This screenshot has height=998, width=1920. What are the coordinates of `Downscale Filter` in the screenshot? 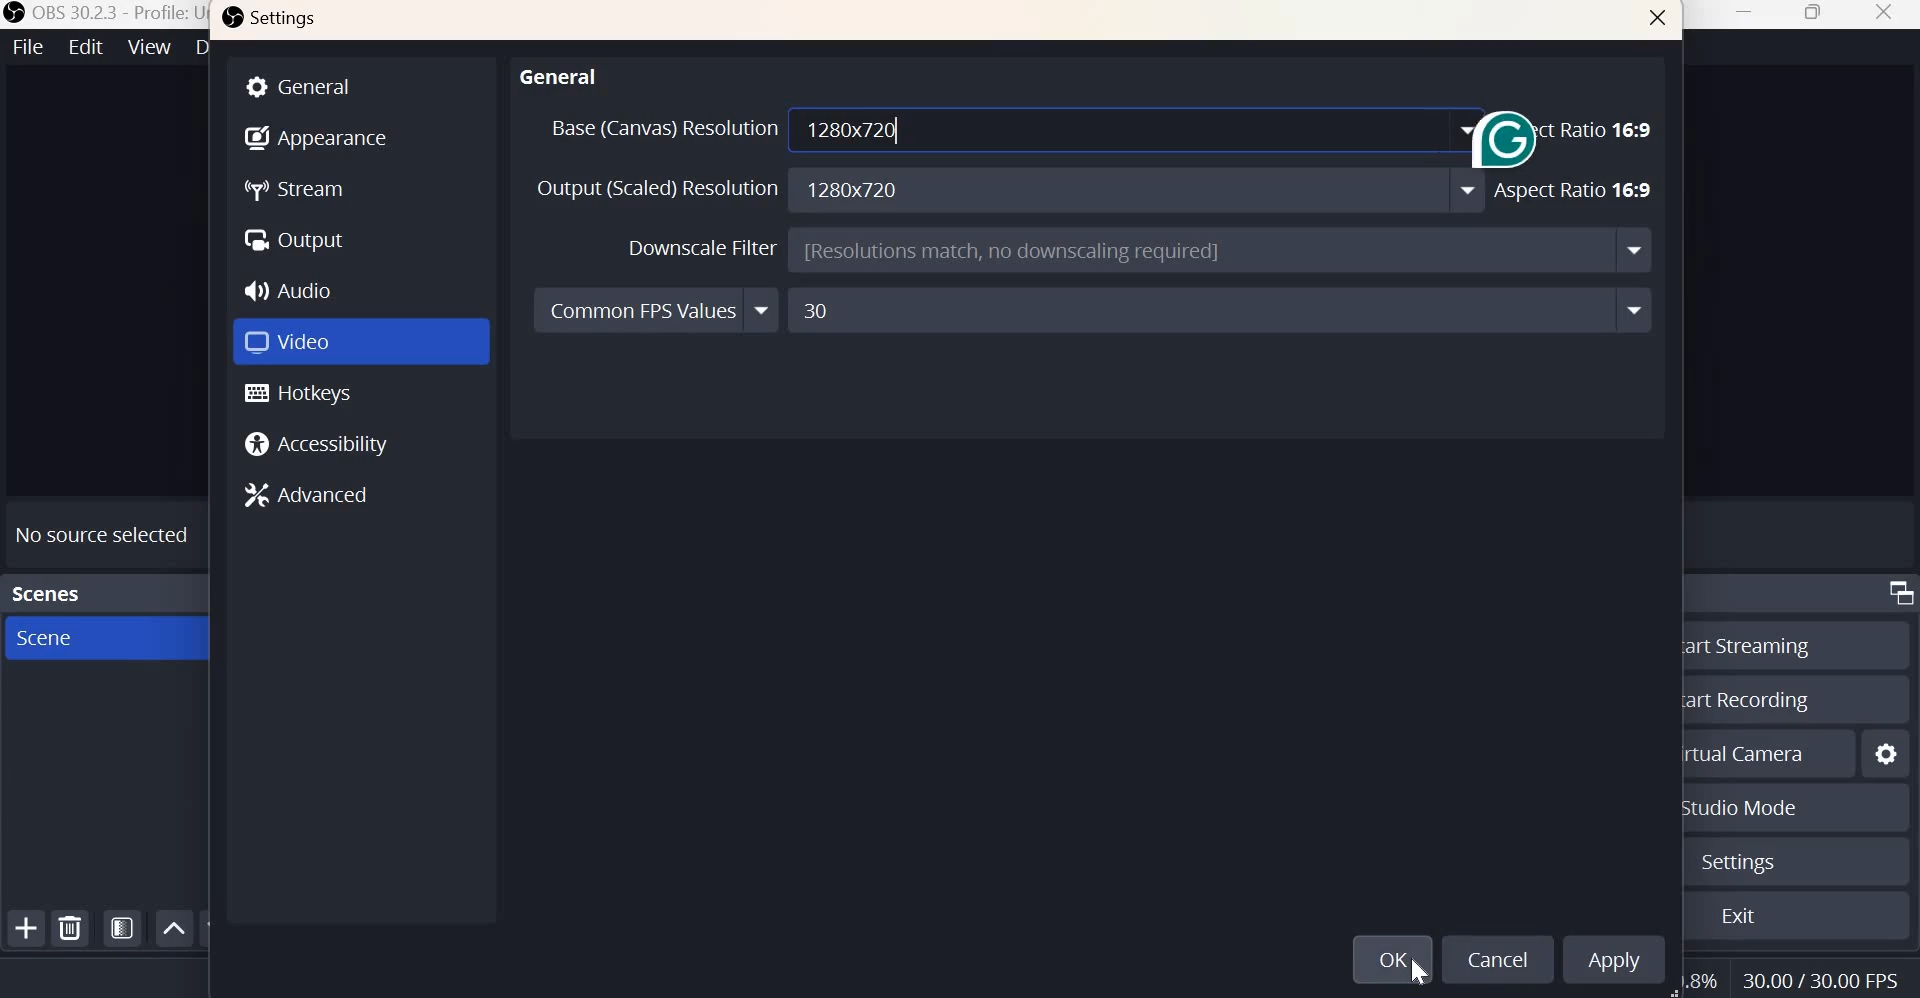 It's located at (703, 249).